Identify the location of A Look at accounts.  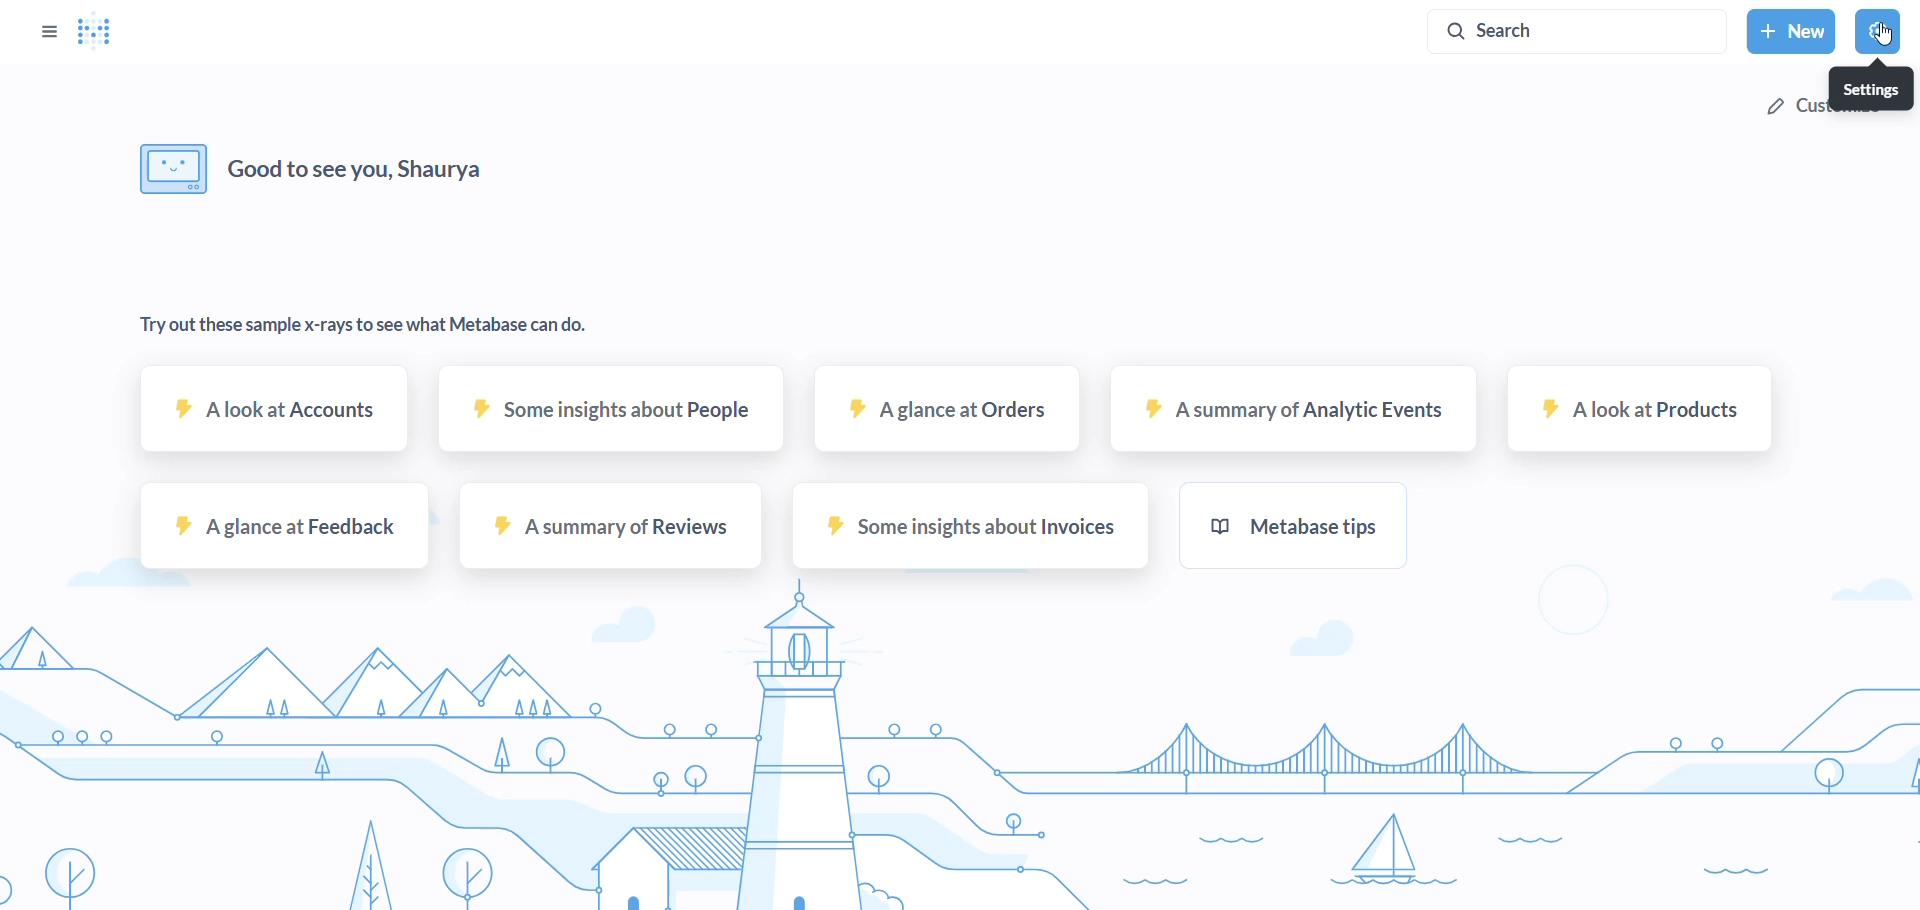
(274, 417).